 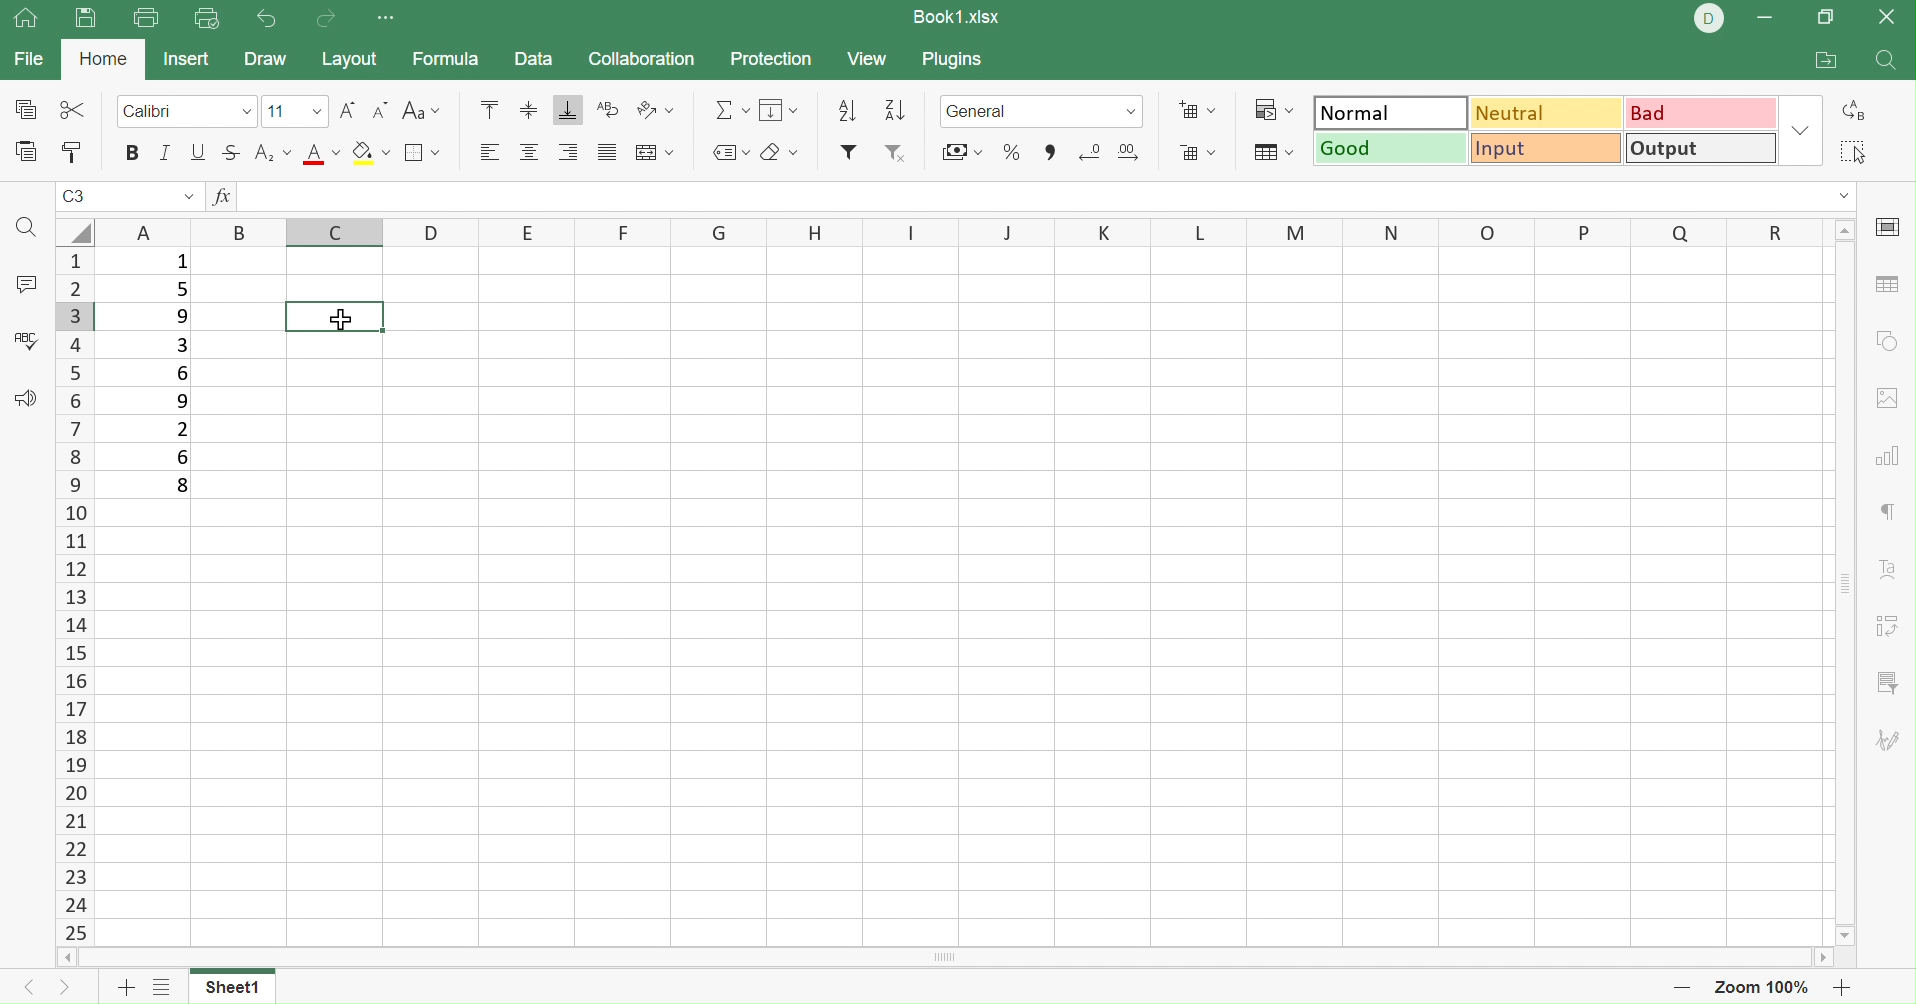 I want to click on Comma, so click(x=1048, y=152).